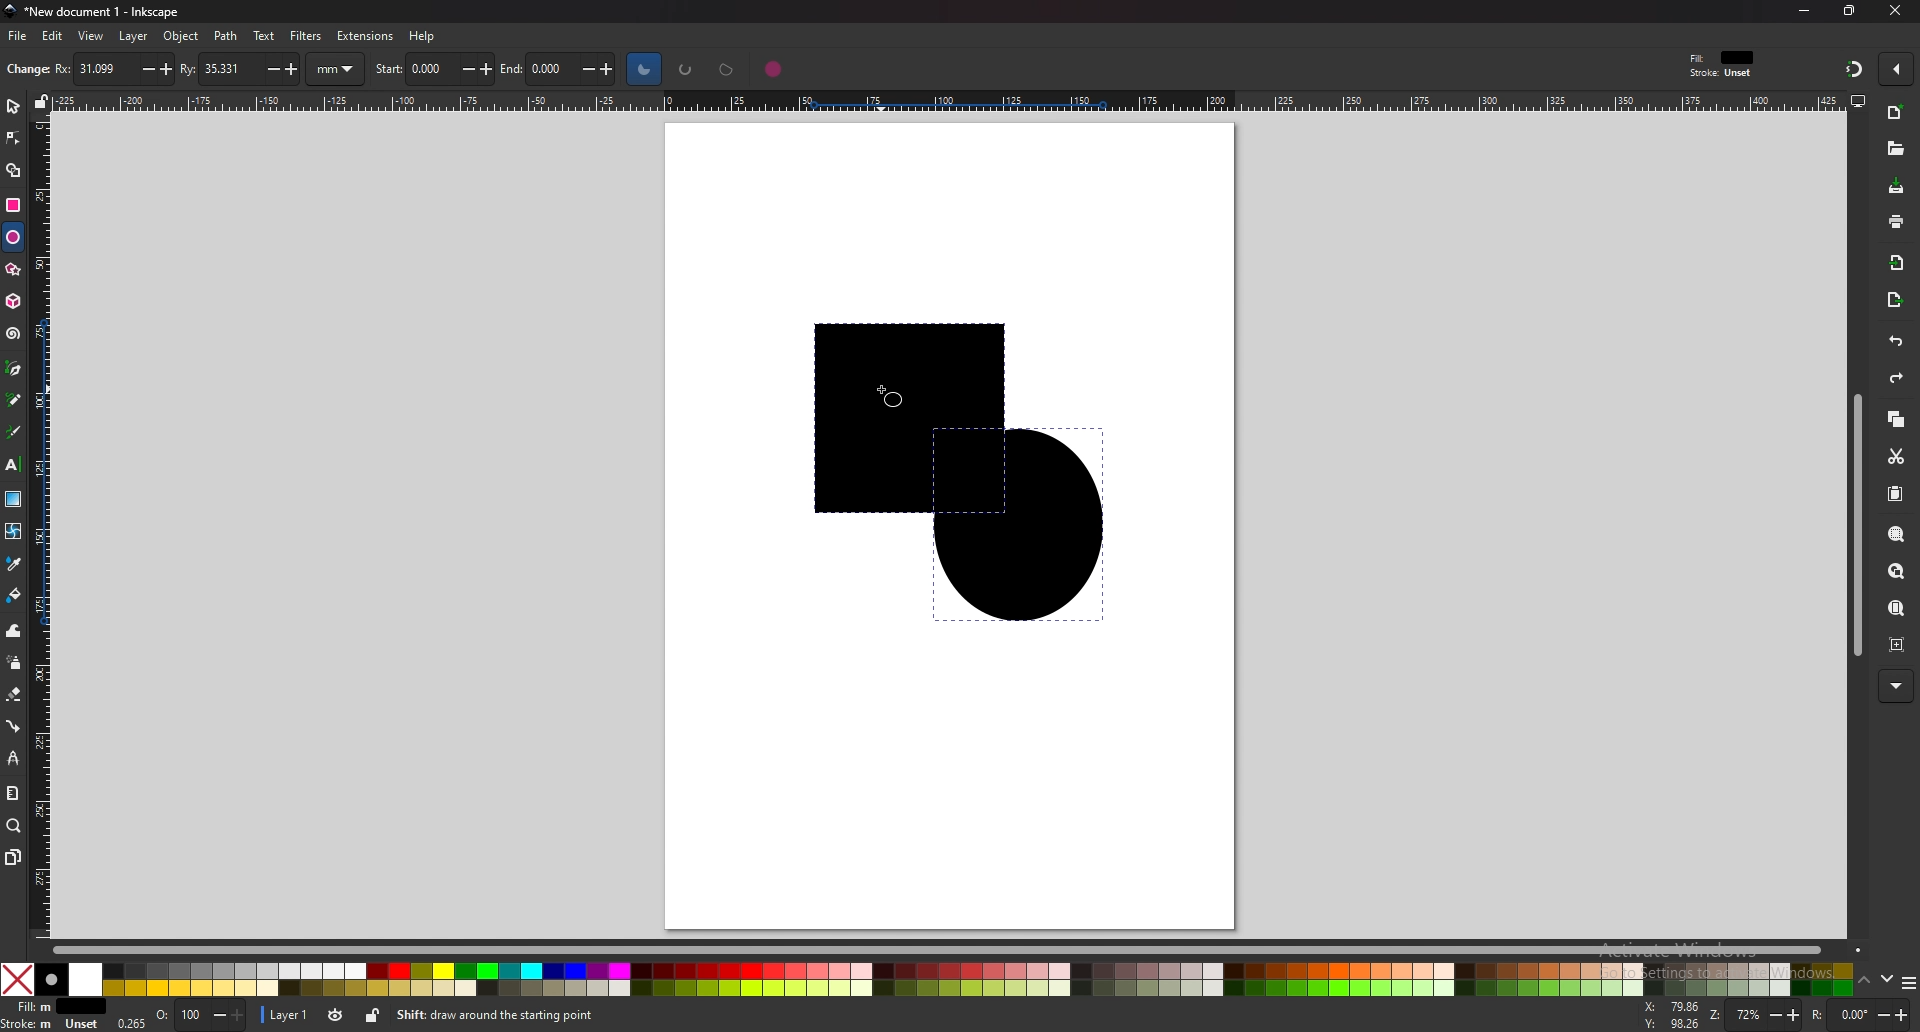  Describe the element at coordinates (363, 36) in the screenshot. I see `extensions` at that location.